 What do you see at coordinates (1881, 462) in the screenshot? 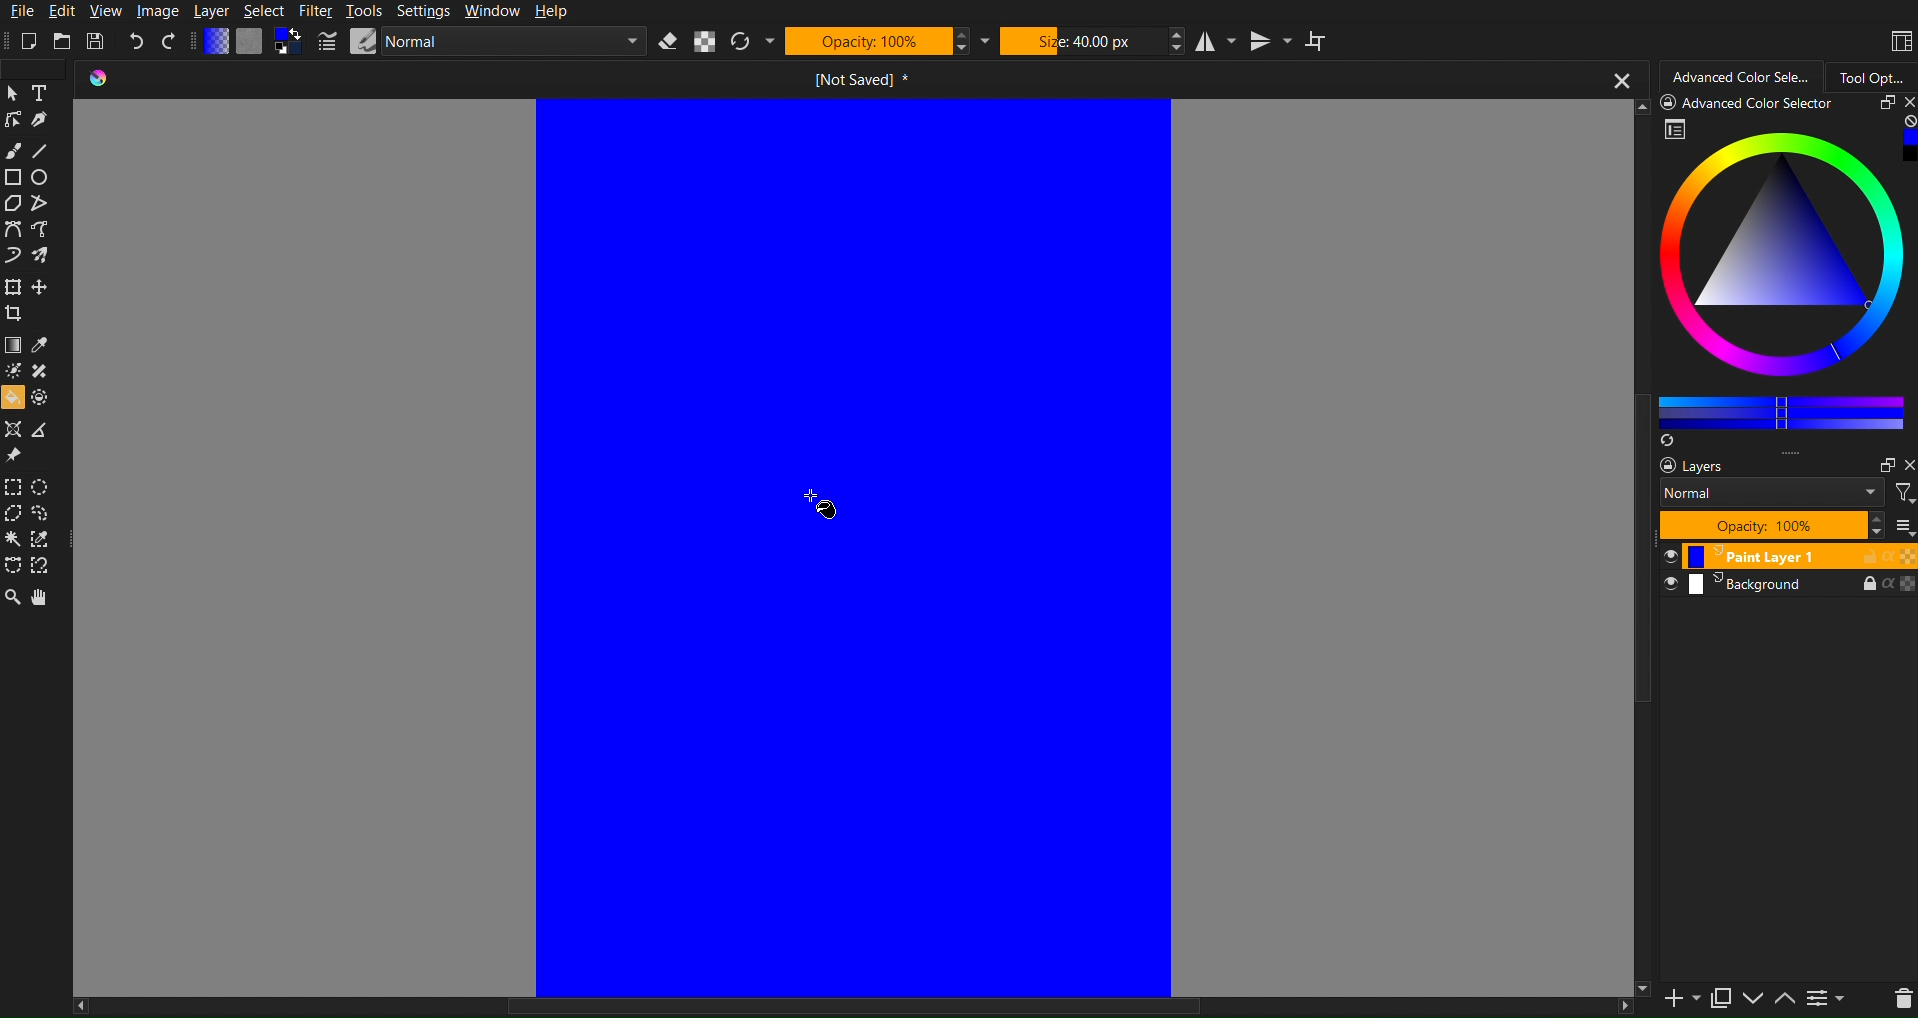
I see `maximize` at bounding box center [1881, 462].